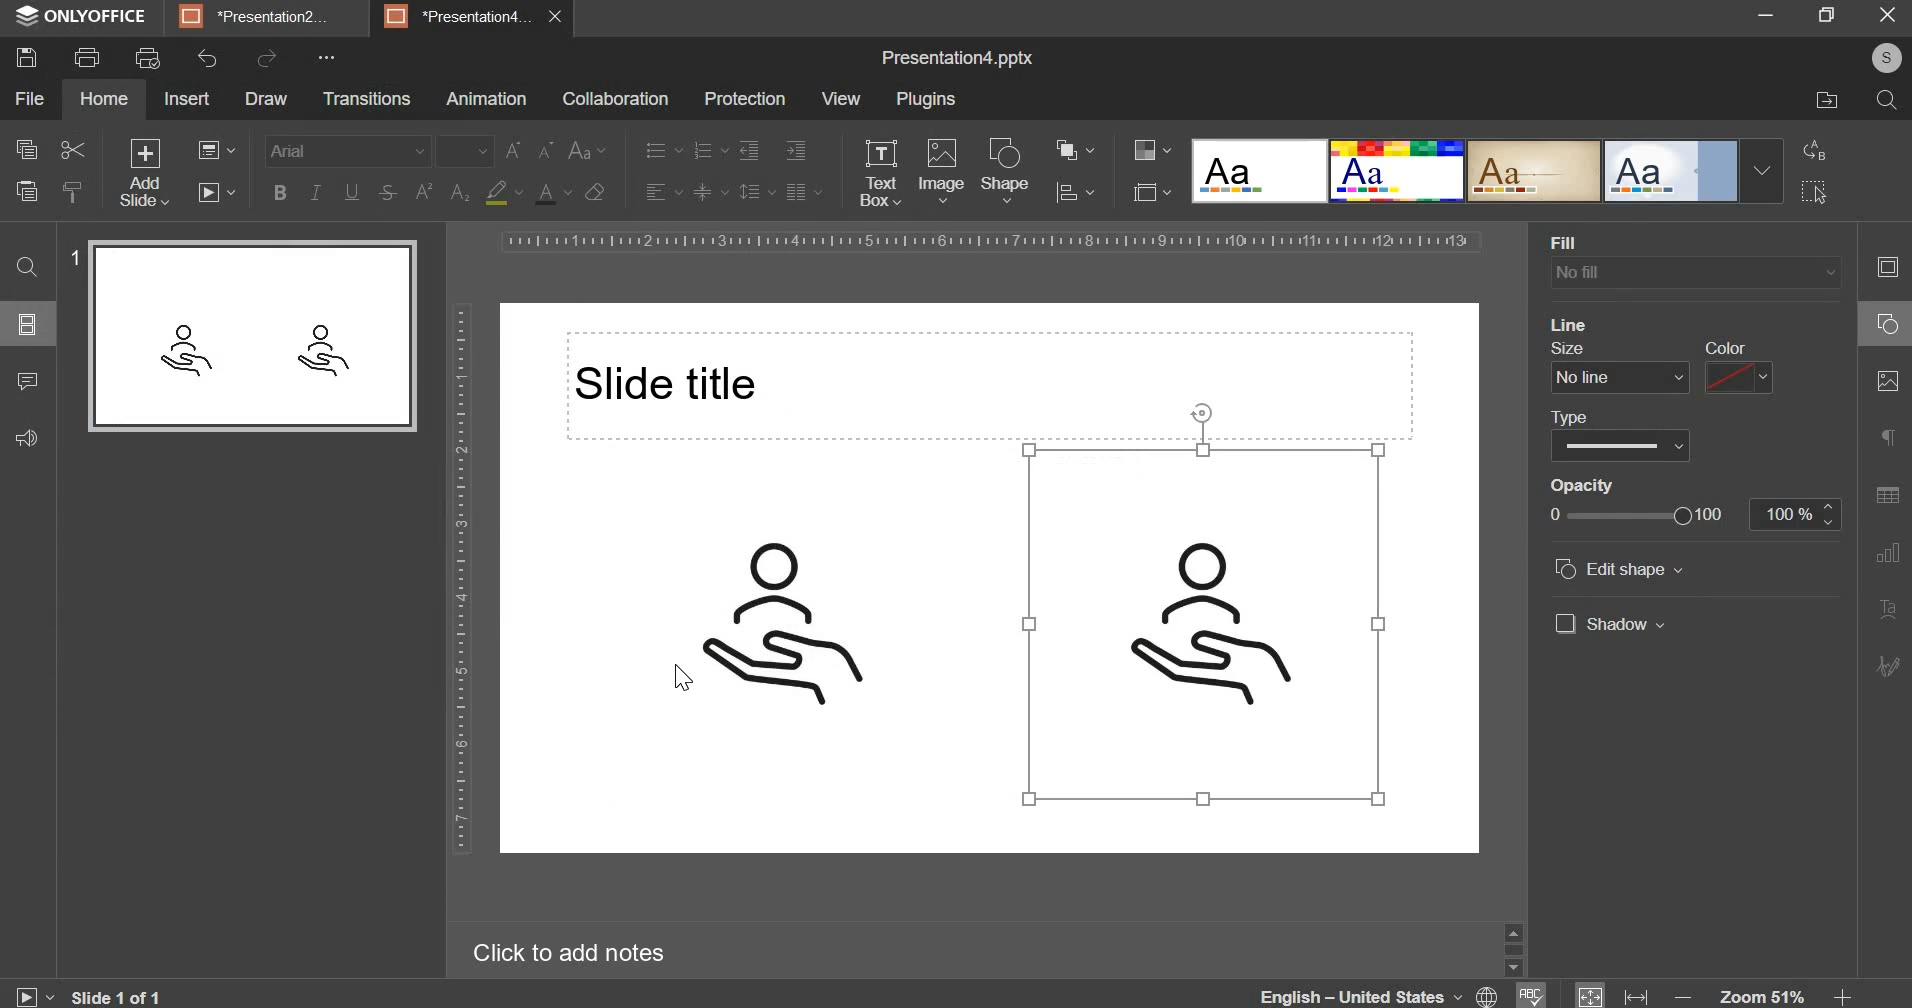 The width and height of the screenshot is (1912, 1008). What do you see at coordinates (1638, 996) in the screenshot?
I see `fit to width` at bounding box center [1638, 996].